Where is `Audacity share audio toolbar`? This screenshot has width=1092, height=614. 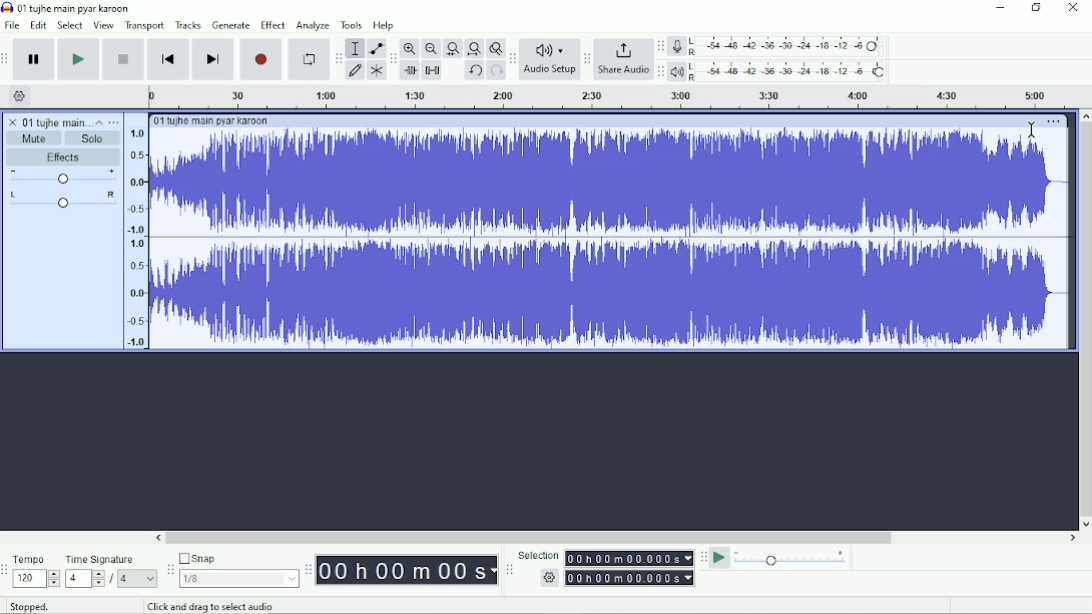
Audacity share audio toolbar is located at coordinates (588, 58).